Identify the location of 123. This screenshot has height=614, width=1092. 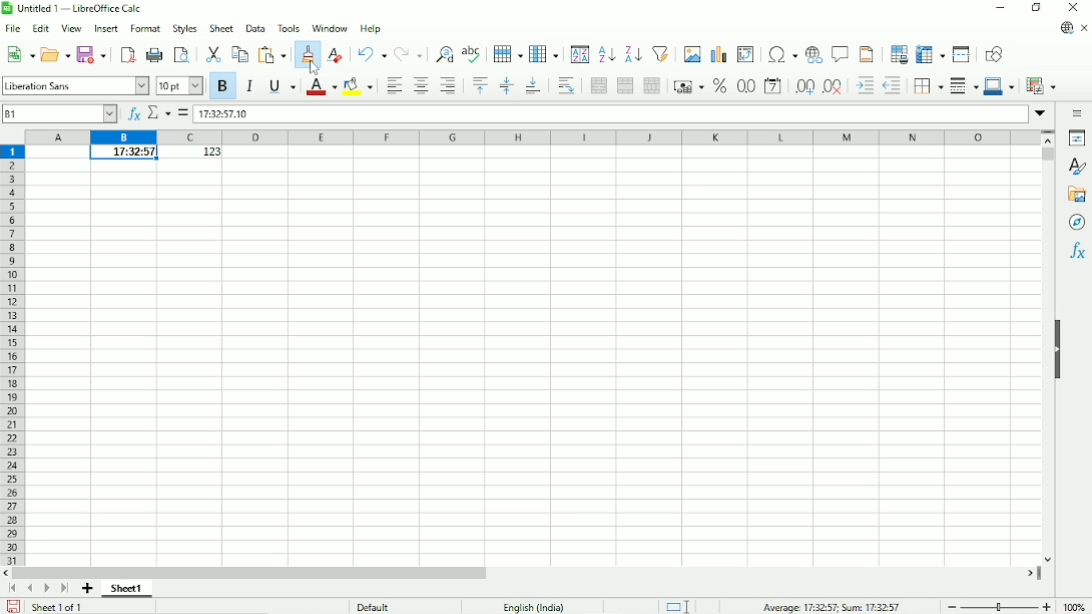
(207, 153).